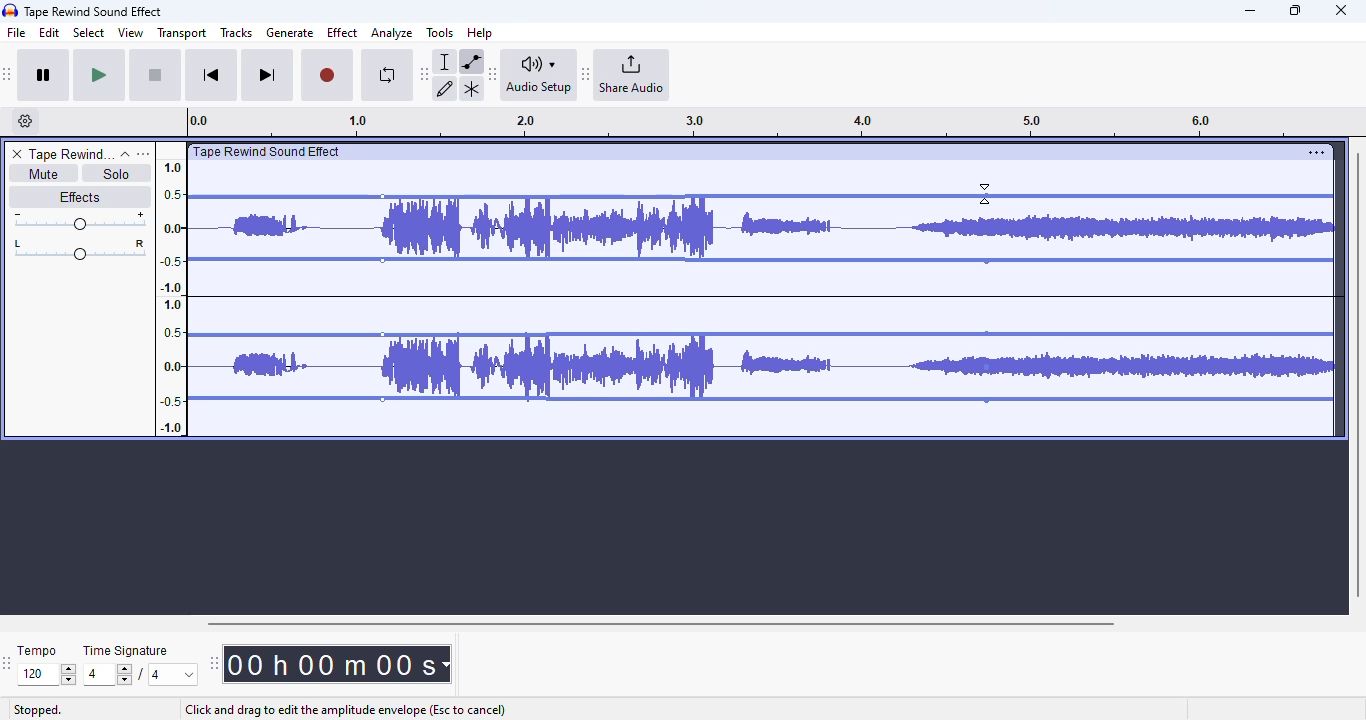  Describe the element at coordinates (213, 663) in the screenshot. I see `Move audacity time toolbar` at that location.